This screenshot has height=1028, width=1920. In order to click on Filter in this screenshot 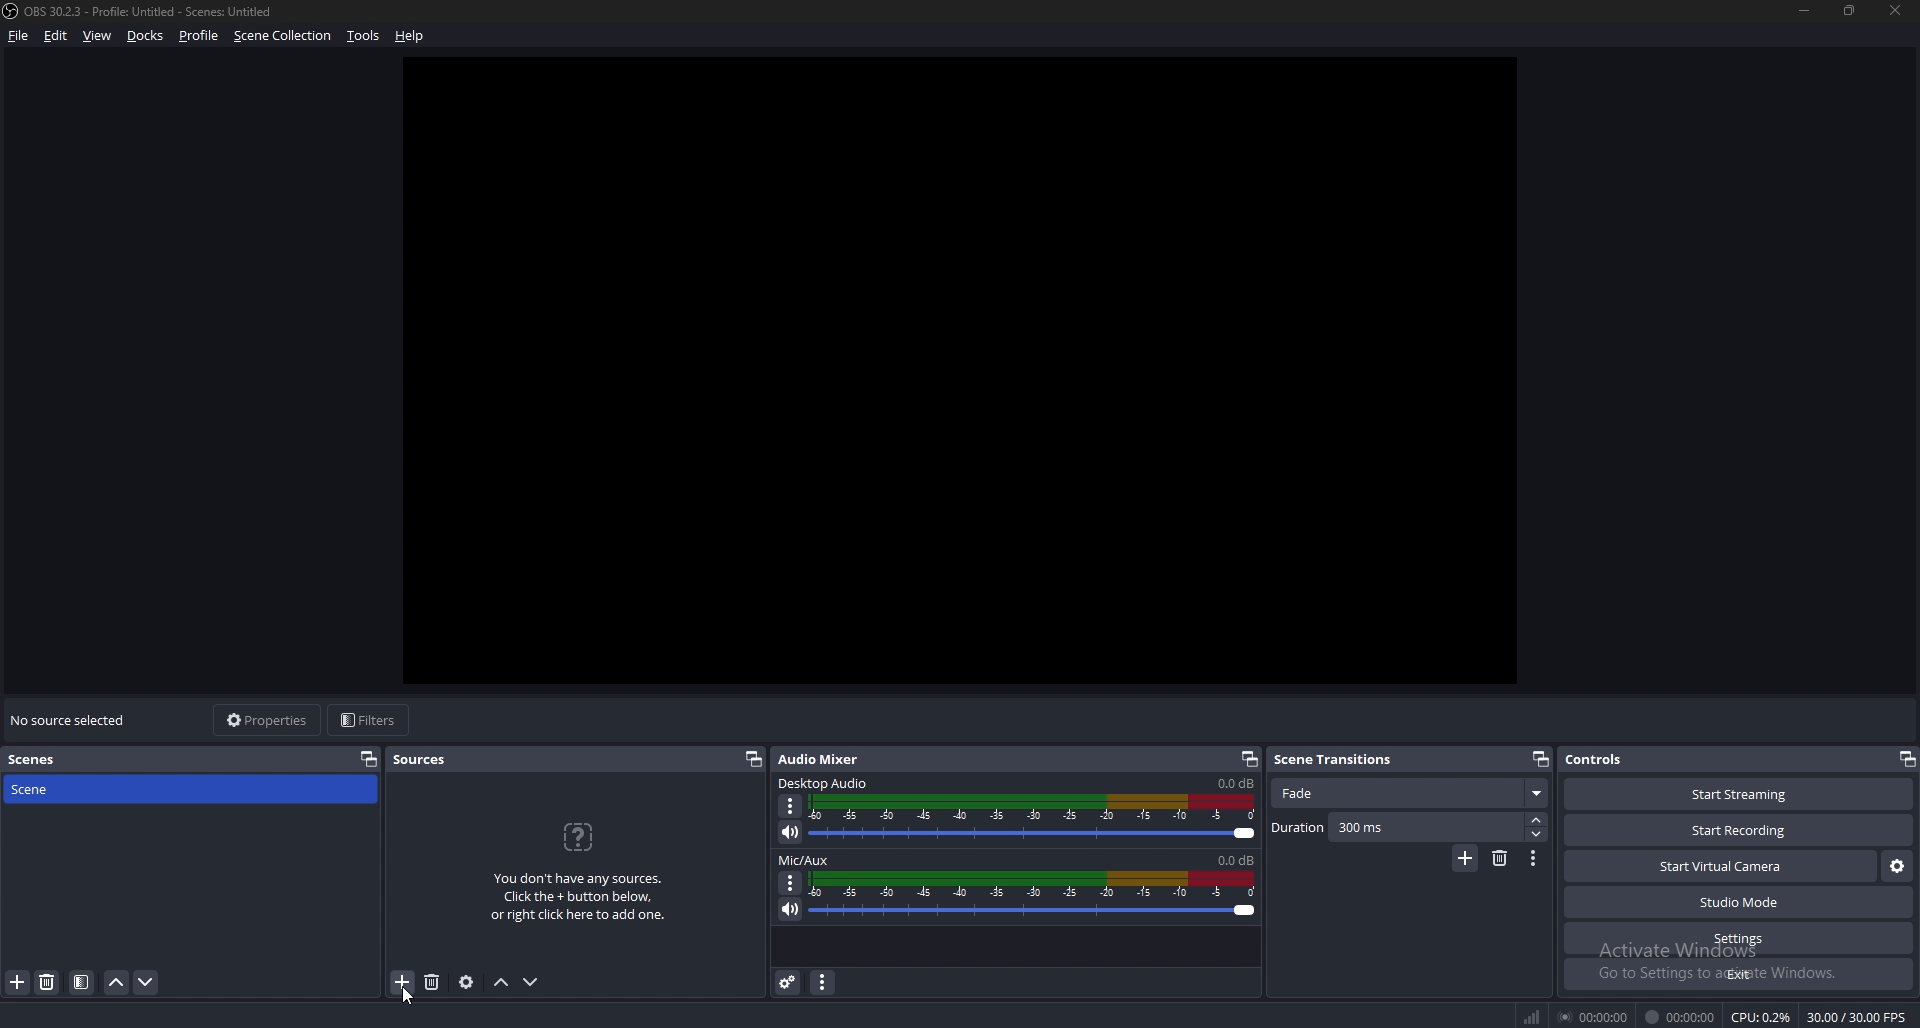, I will do `click(82, 983)`.